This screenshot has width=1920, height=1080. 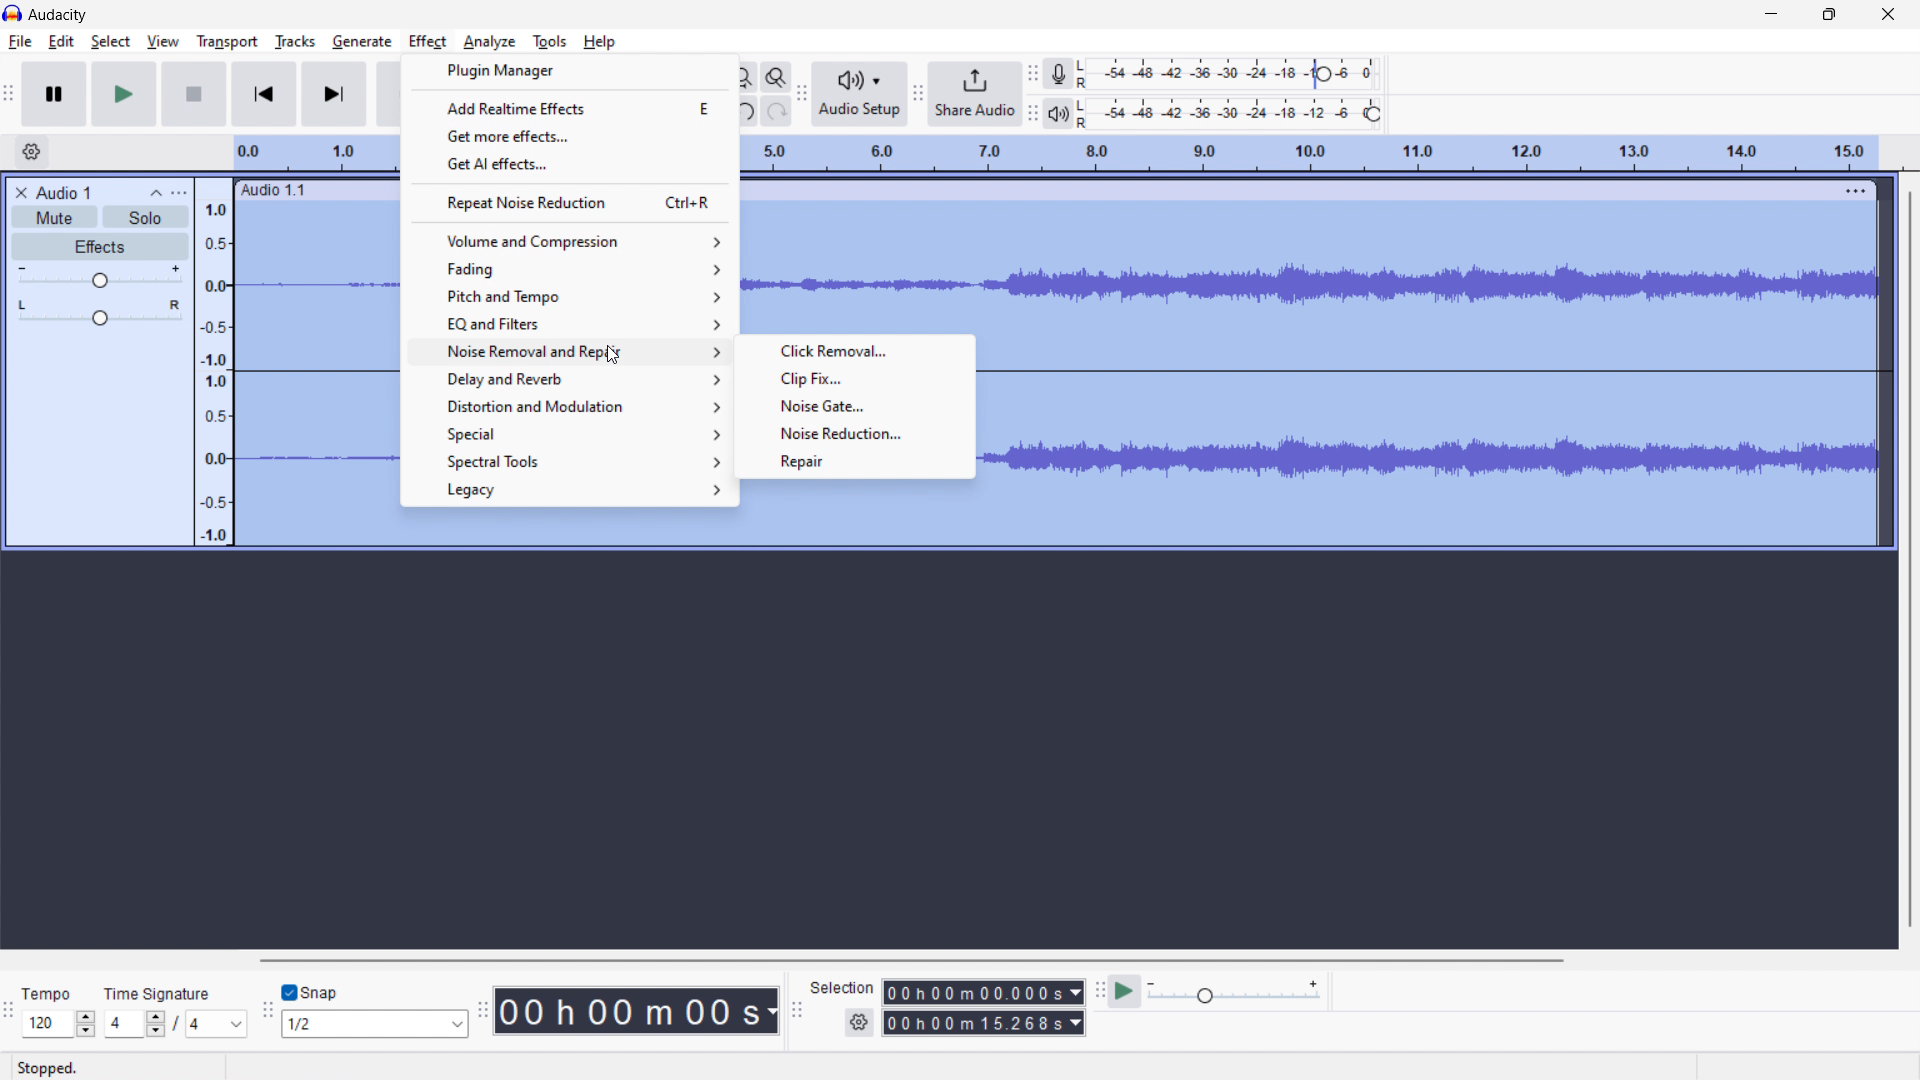 What do you see at coordinates (569, 135) in the screenshot?
I see `get more effects` at bounding box center [569, 135].